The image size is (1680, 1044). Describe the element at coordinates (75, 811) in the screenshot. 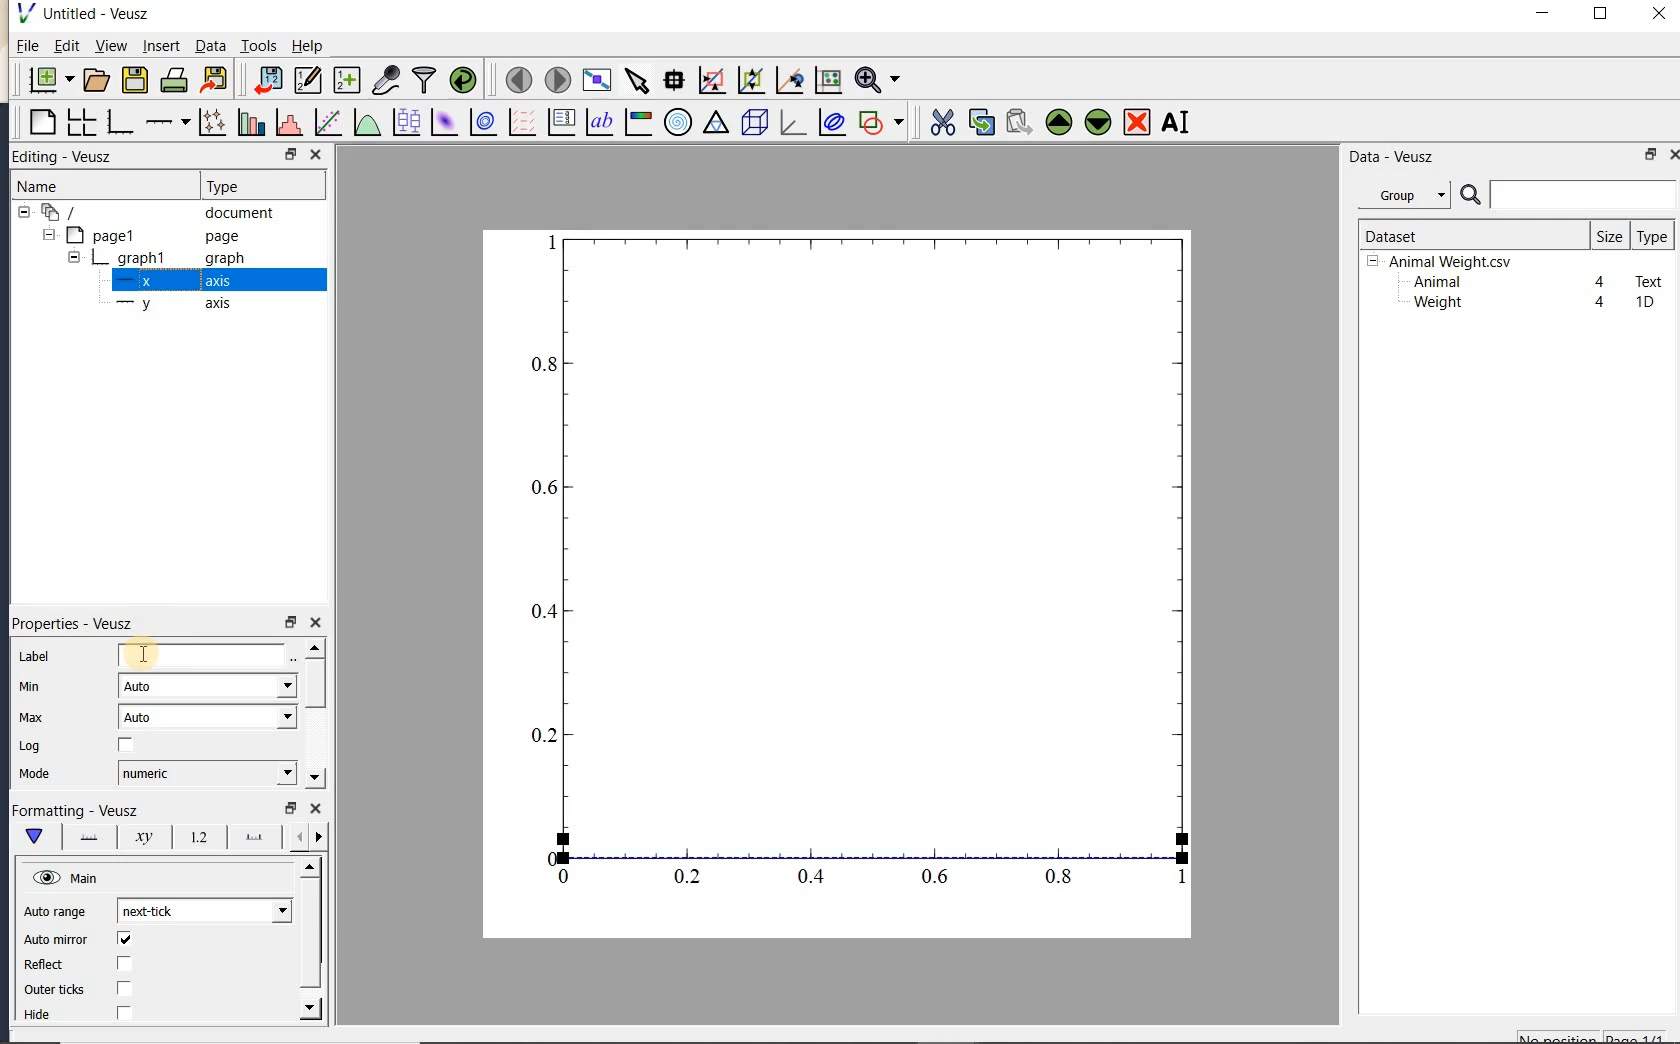

I see `Formatting - Veusz` at that location.